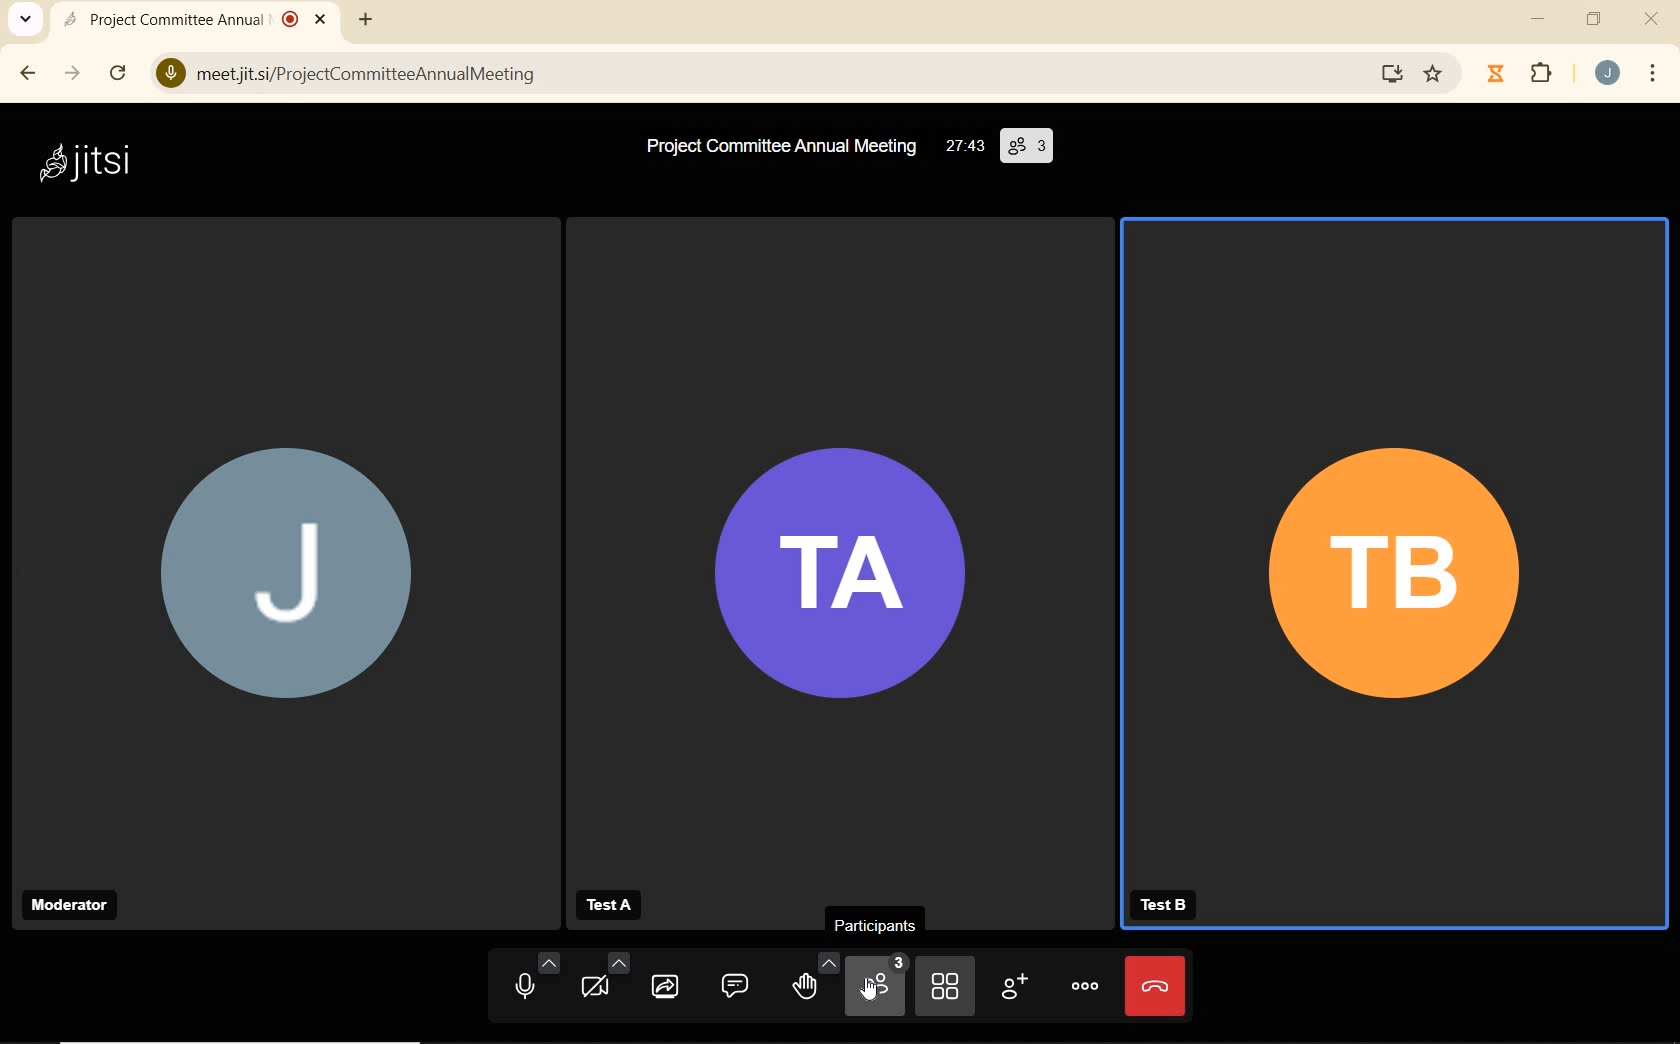  I want to click on TB, so click(1397, 546).